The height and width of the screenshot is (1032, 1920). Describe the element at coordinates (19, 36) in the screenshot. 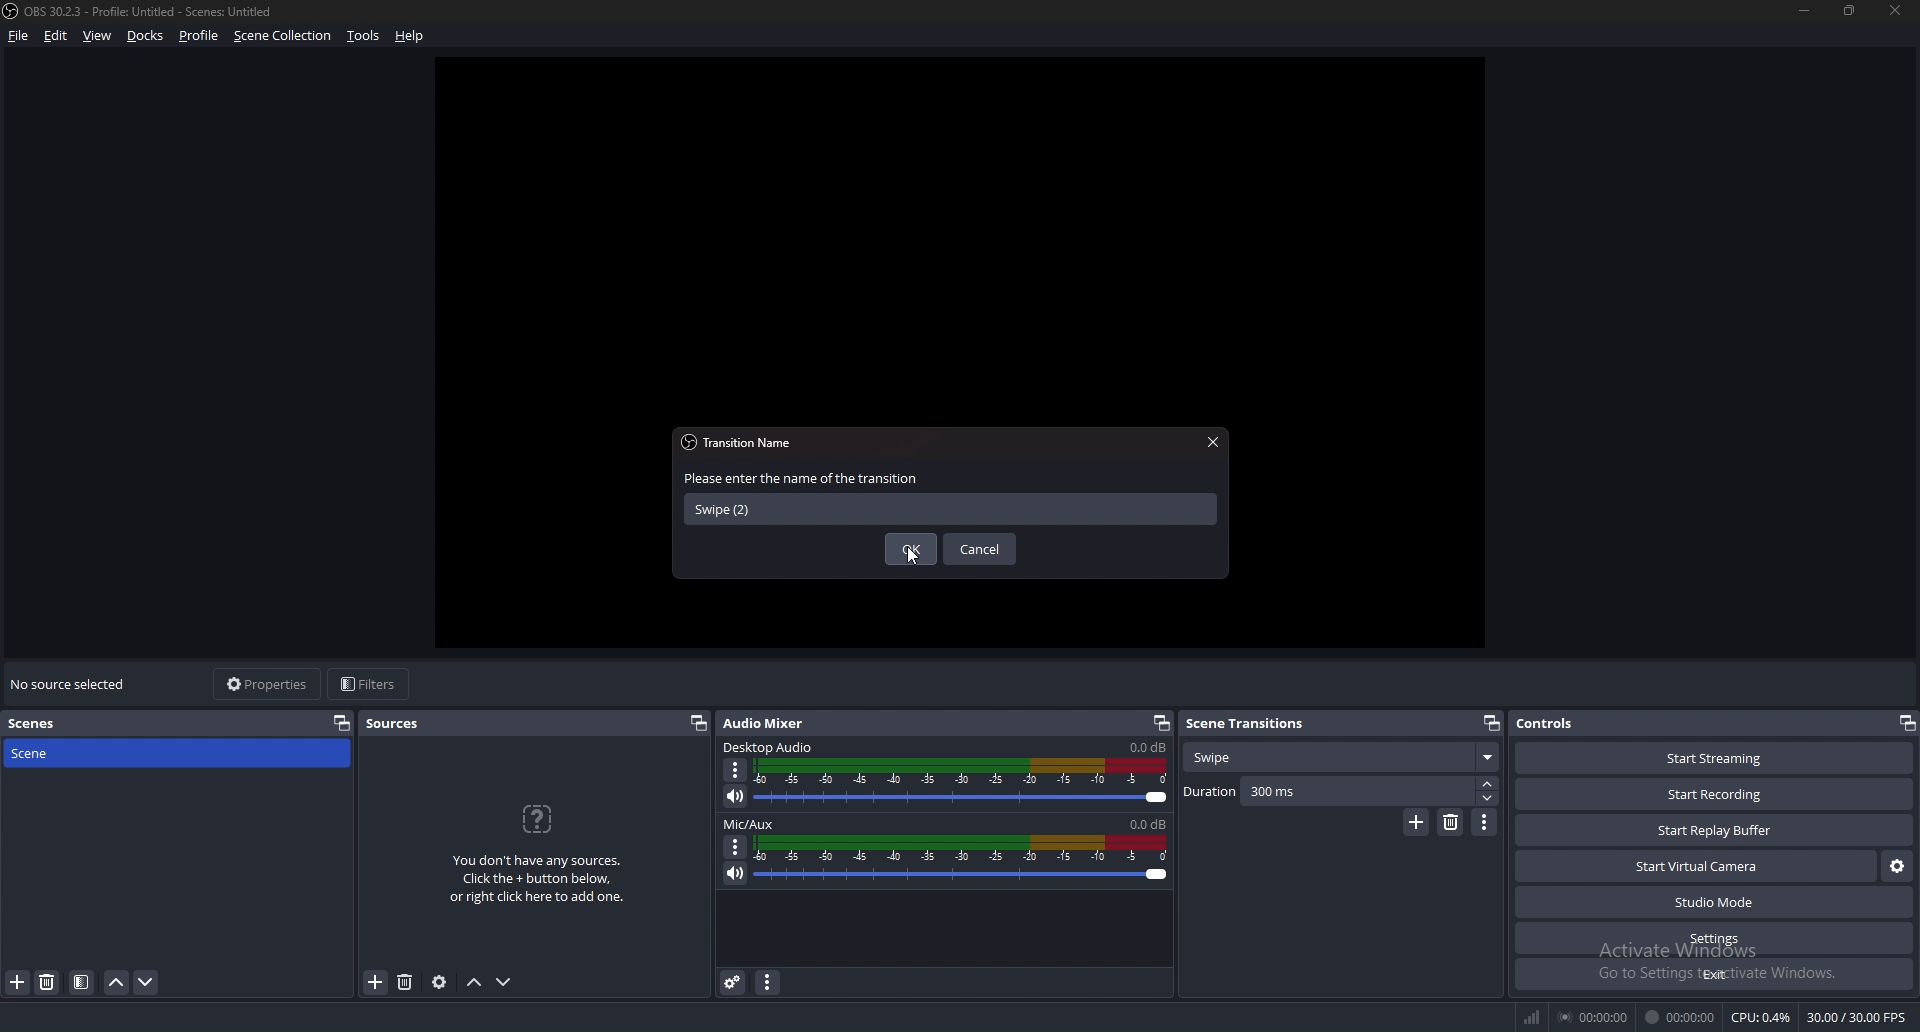

I see `file` at that location.